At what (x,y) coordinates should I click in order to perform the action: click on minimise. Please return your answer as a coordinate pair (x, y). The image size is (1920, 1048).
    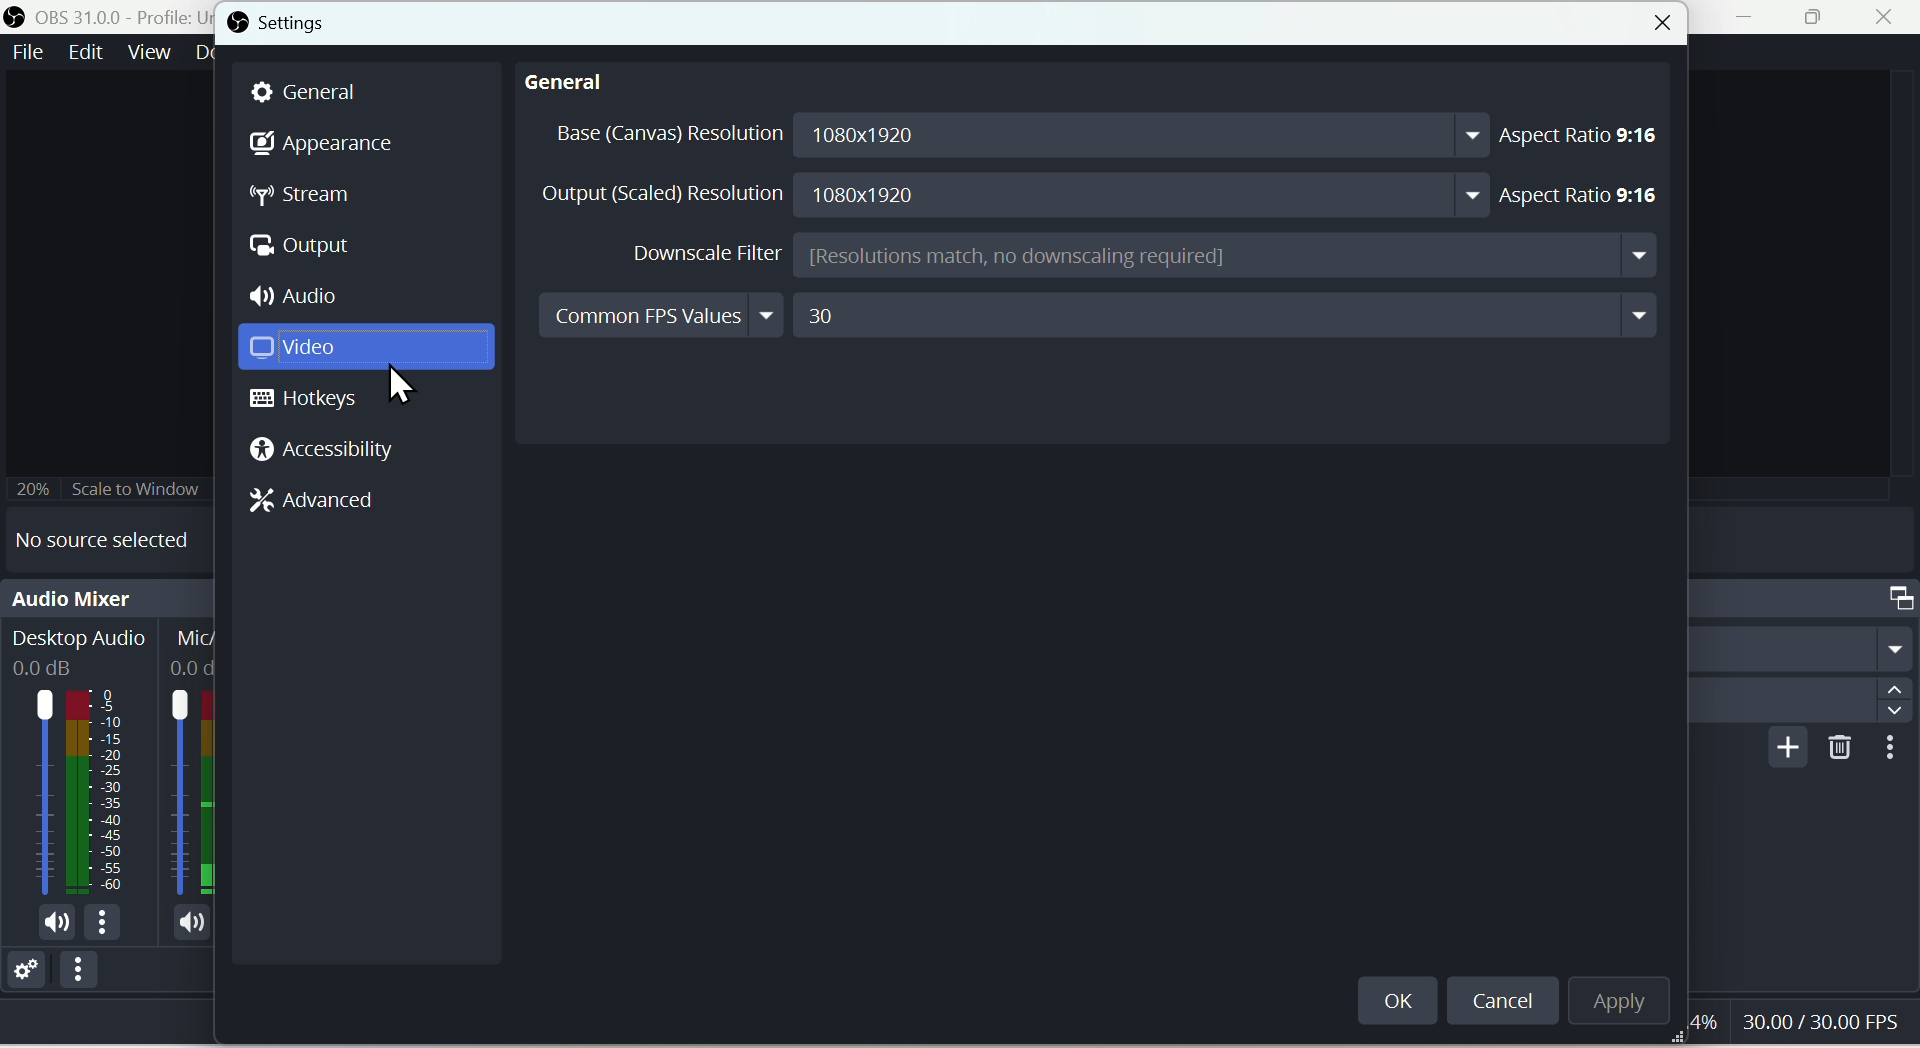
    Looking at the image, I should click on (1751, 20).